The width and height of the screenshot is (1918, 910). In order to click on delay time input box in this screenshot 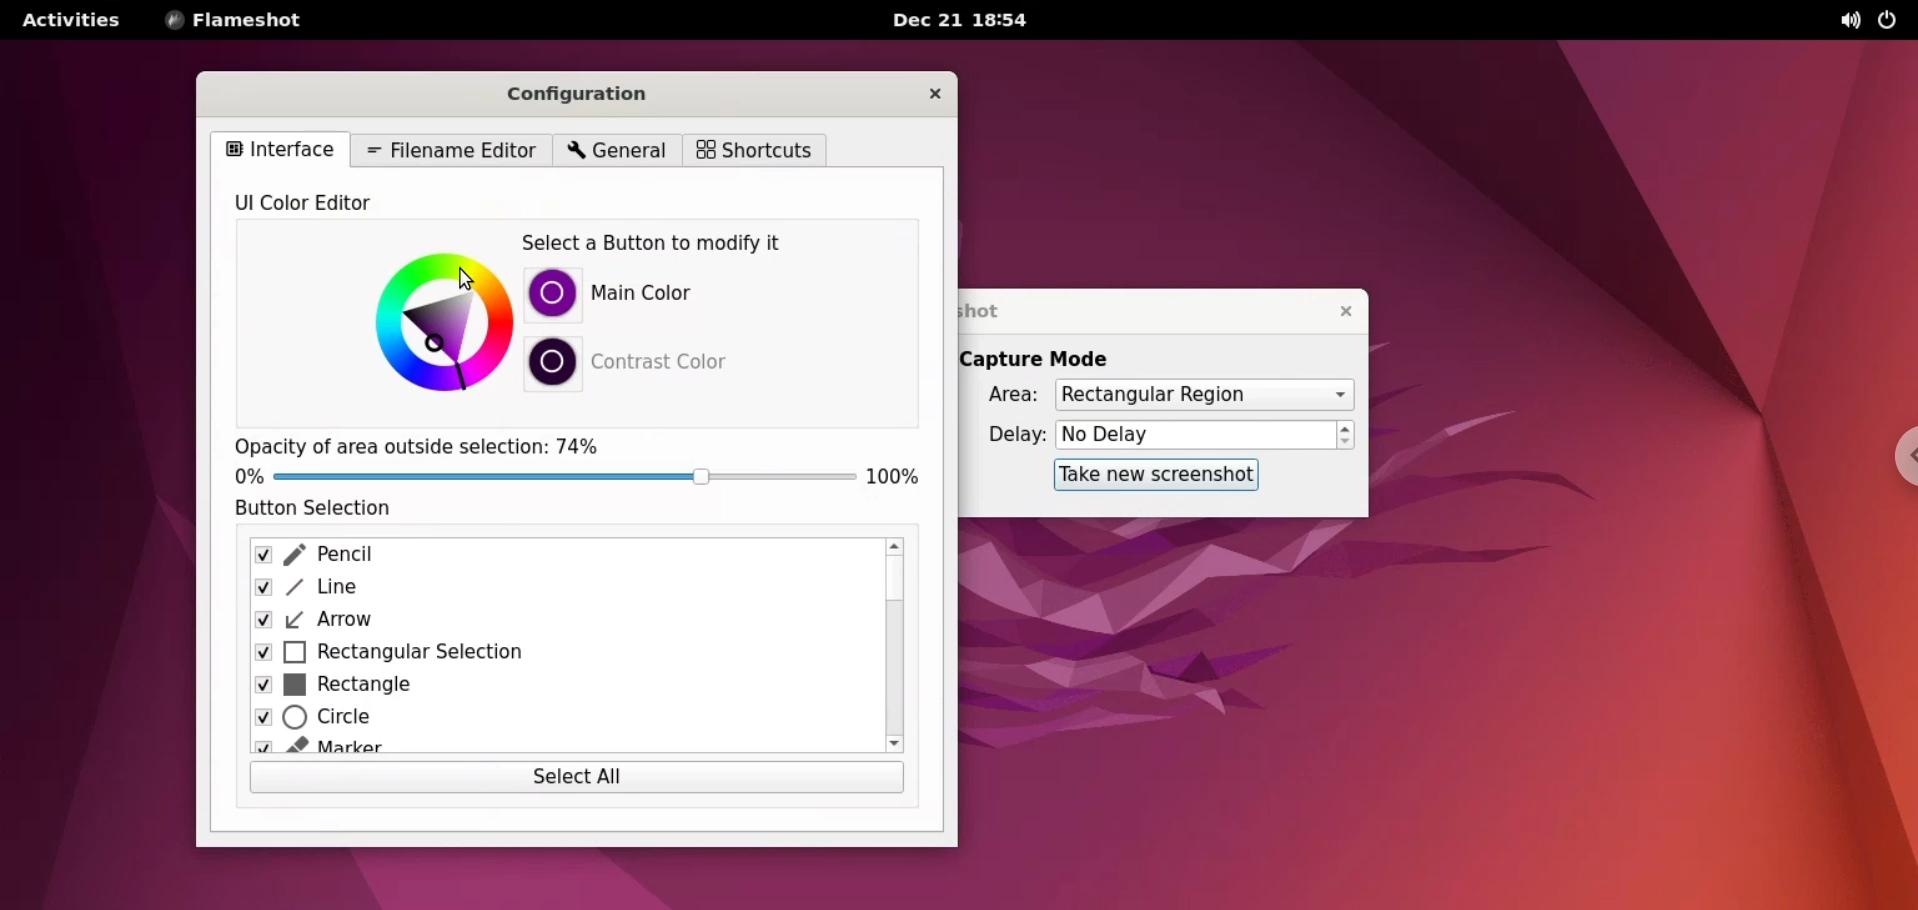, I will do `click(1197, 436)`.